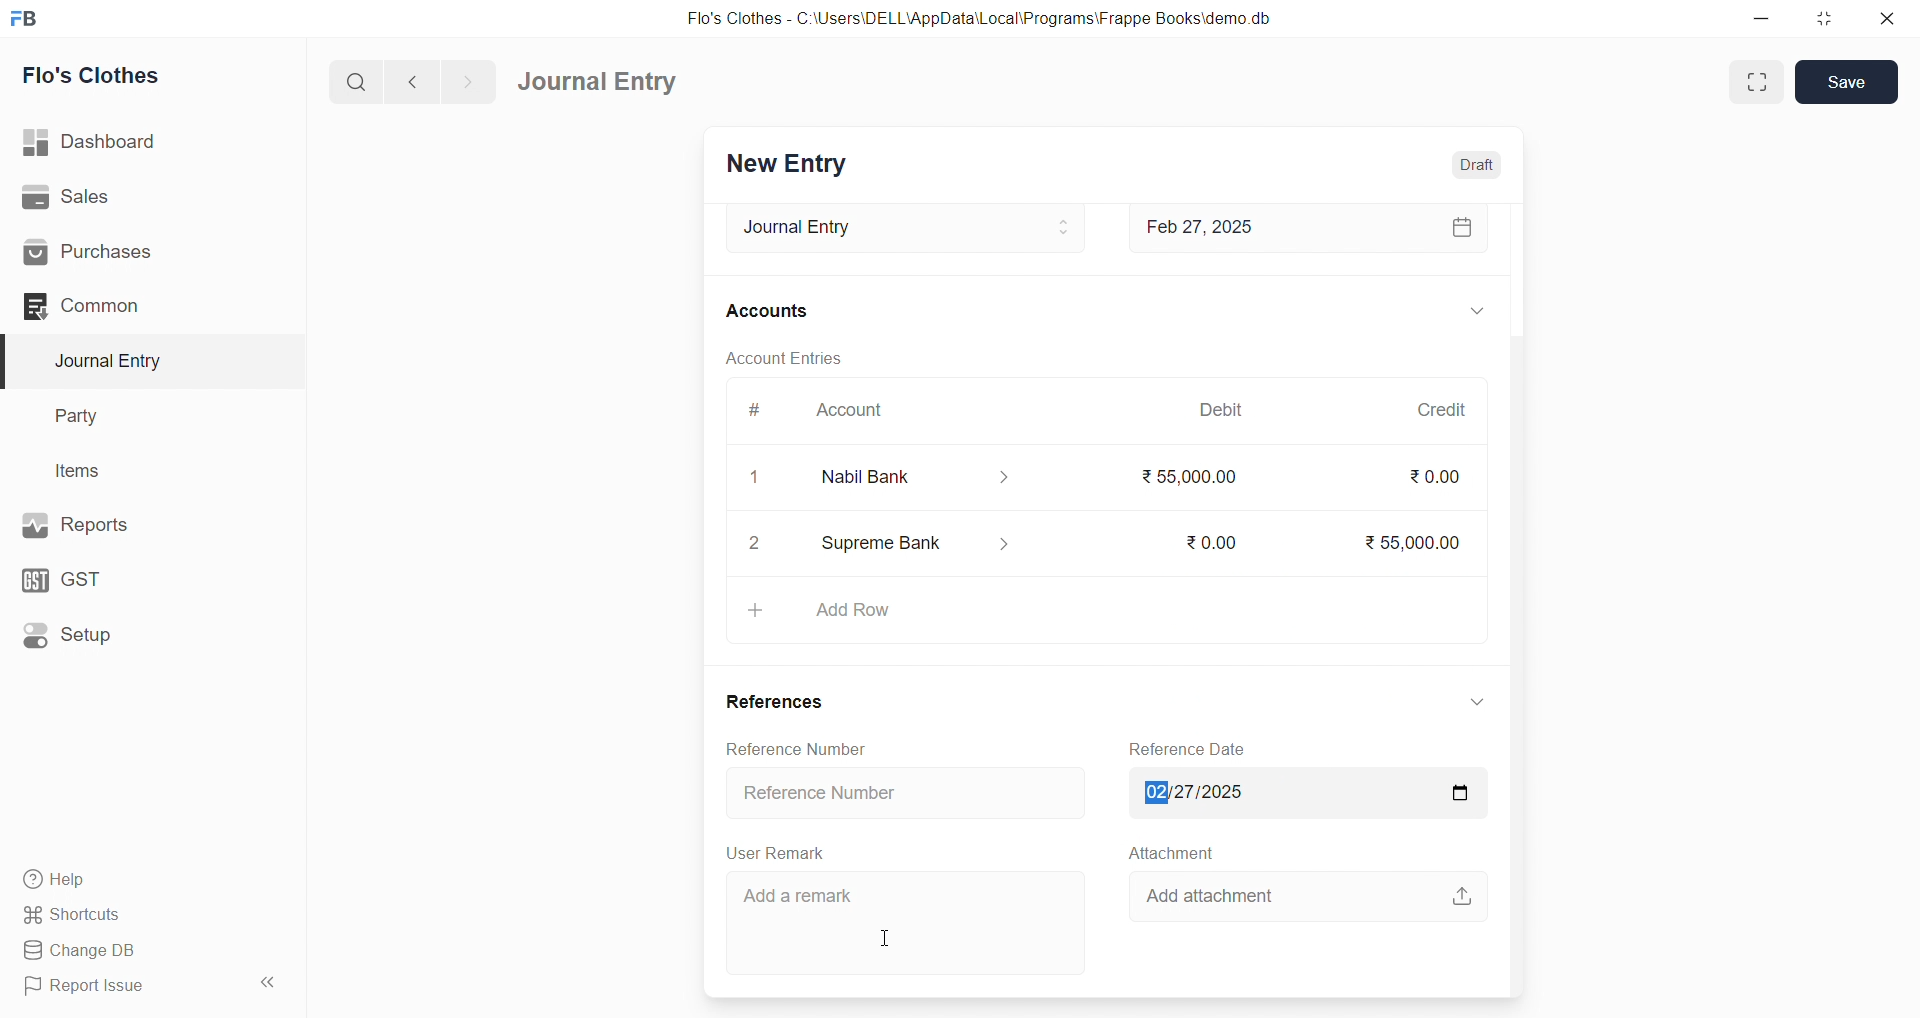 This screenshot has width=1920, height=1018. Describe the element at coordinates (1306, 894) in the screenshot. I see `Add attachment` at that location.